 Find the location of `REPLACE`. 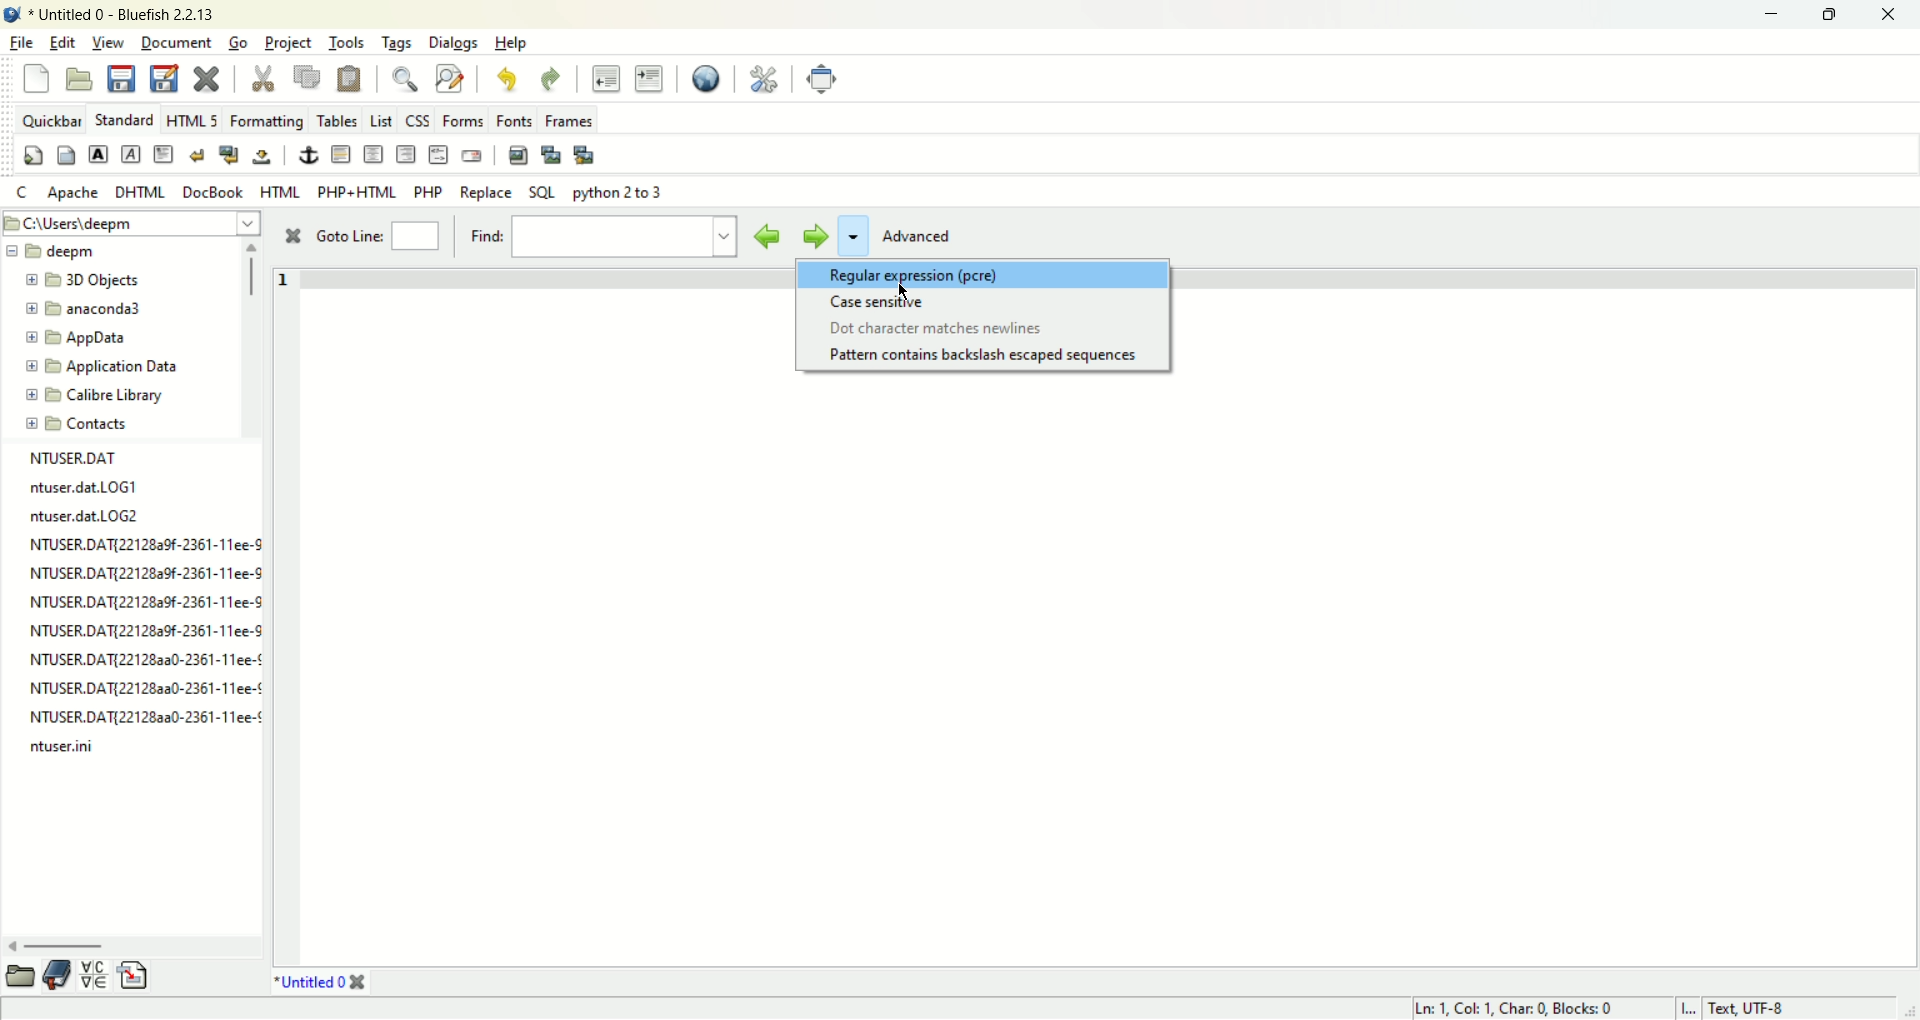

REPLACE is located at coordinates (487, 193).